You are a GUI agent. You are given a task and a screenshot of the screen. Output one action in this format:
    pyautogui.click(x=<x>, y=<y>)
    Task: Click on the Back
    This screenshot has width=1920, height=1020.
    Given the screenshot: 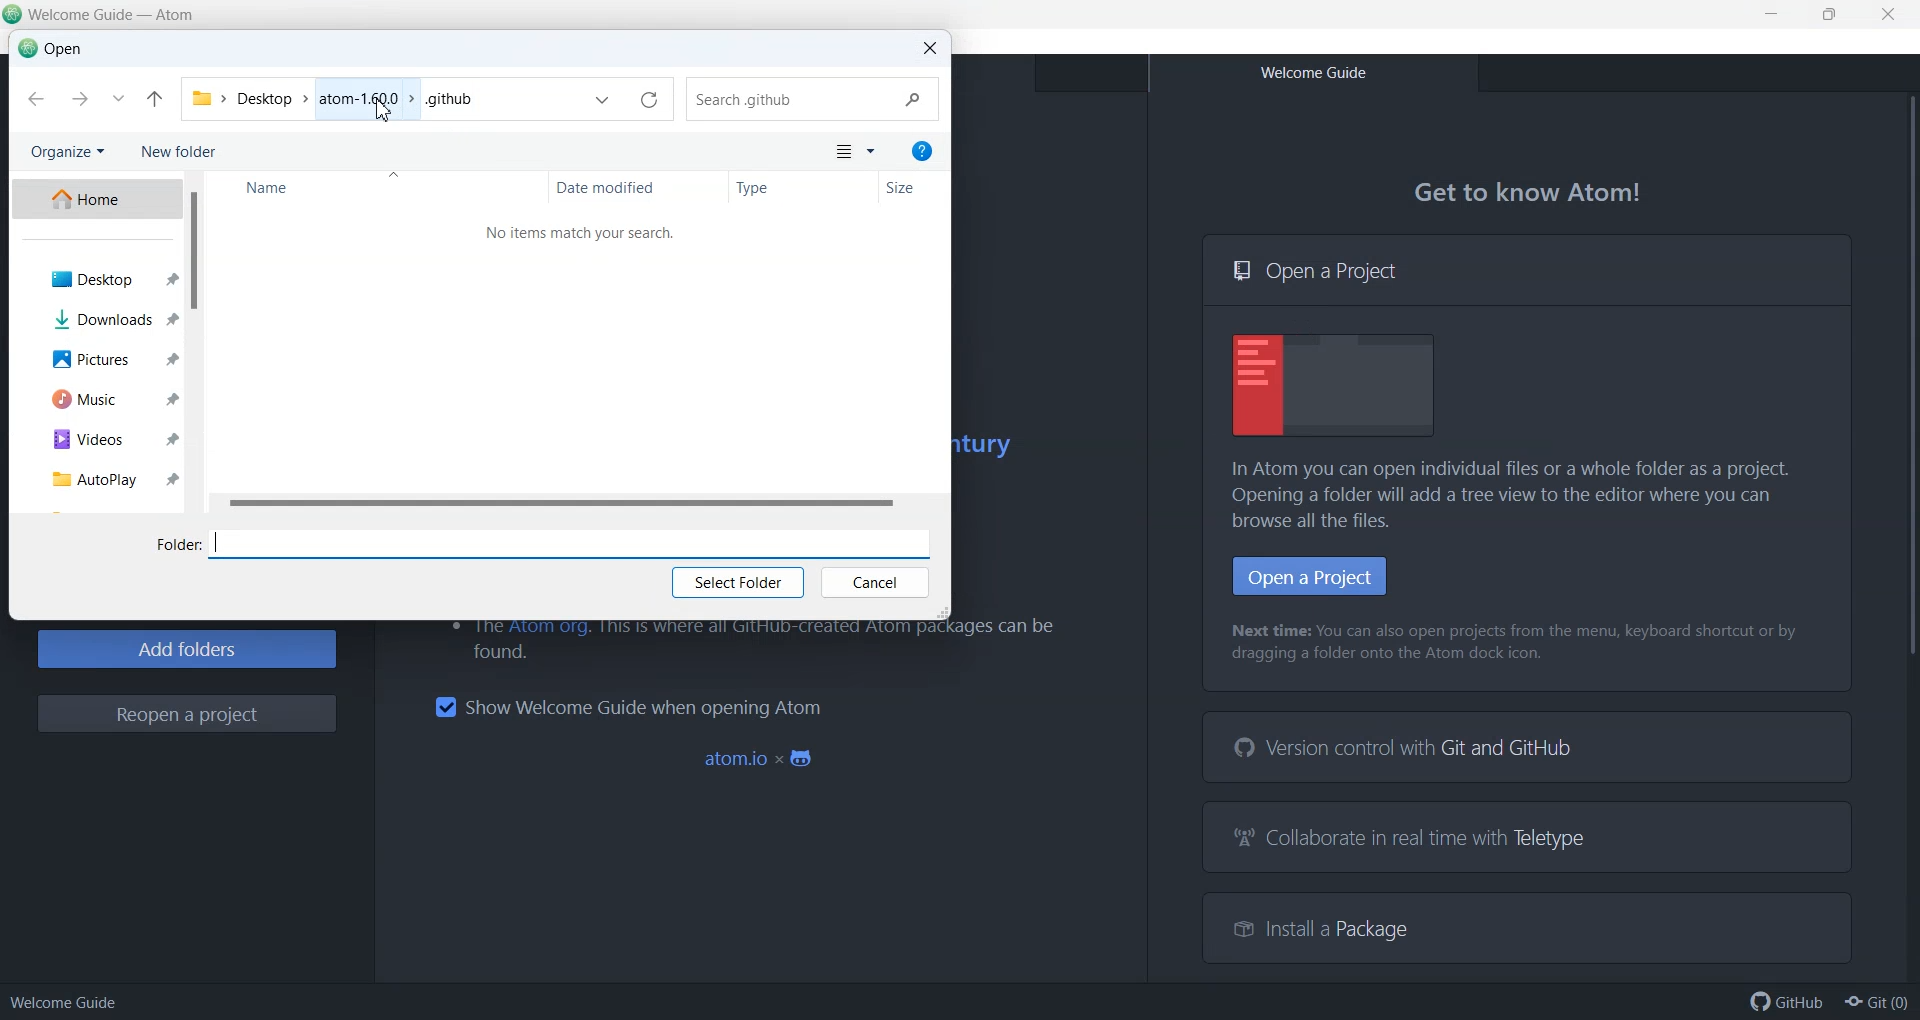 What is the action you would take?
    pyautogui.click(x=36, y=100)
    